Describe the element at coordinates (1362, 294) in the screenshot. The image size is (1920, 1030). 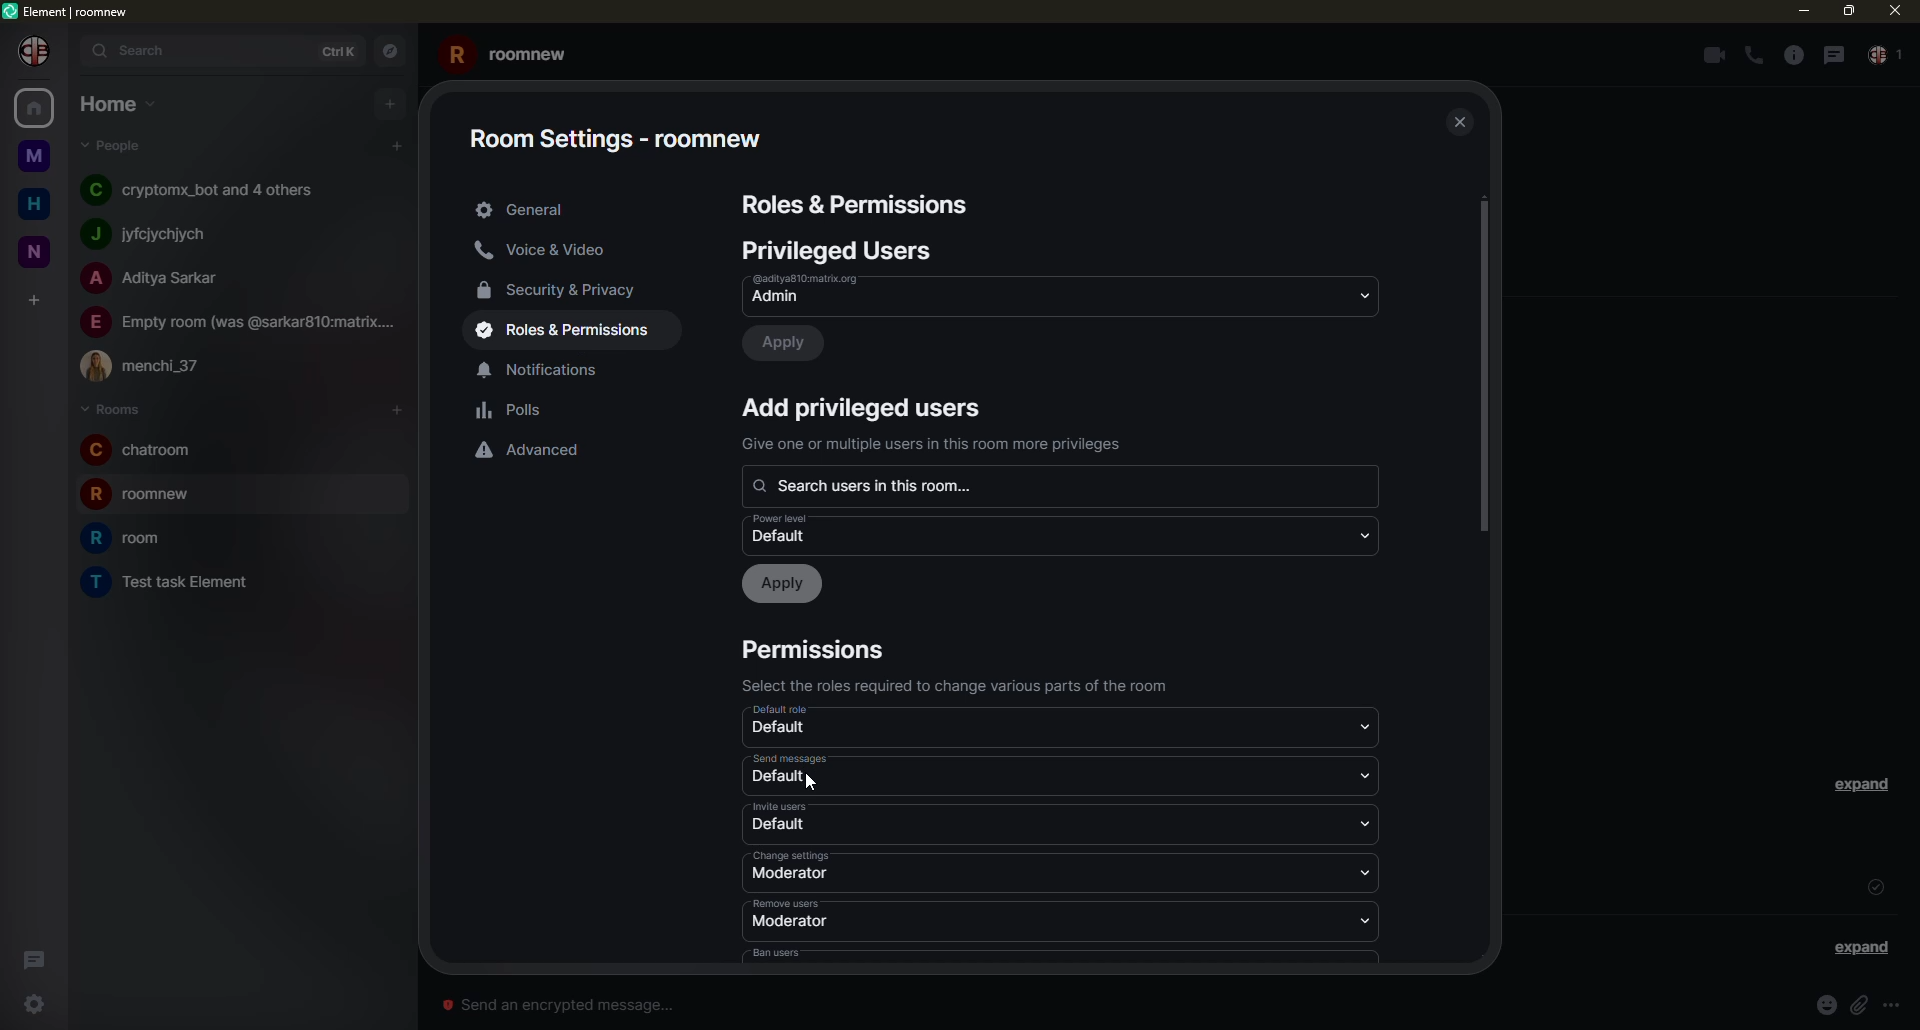
I see `drop` at that location.